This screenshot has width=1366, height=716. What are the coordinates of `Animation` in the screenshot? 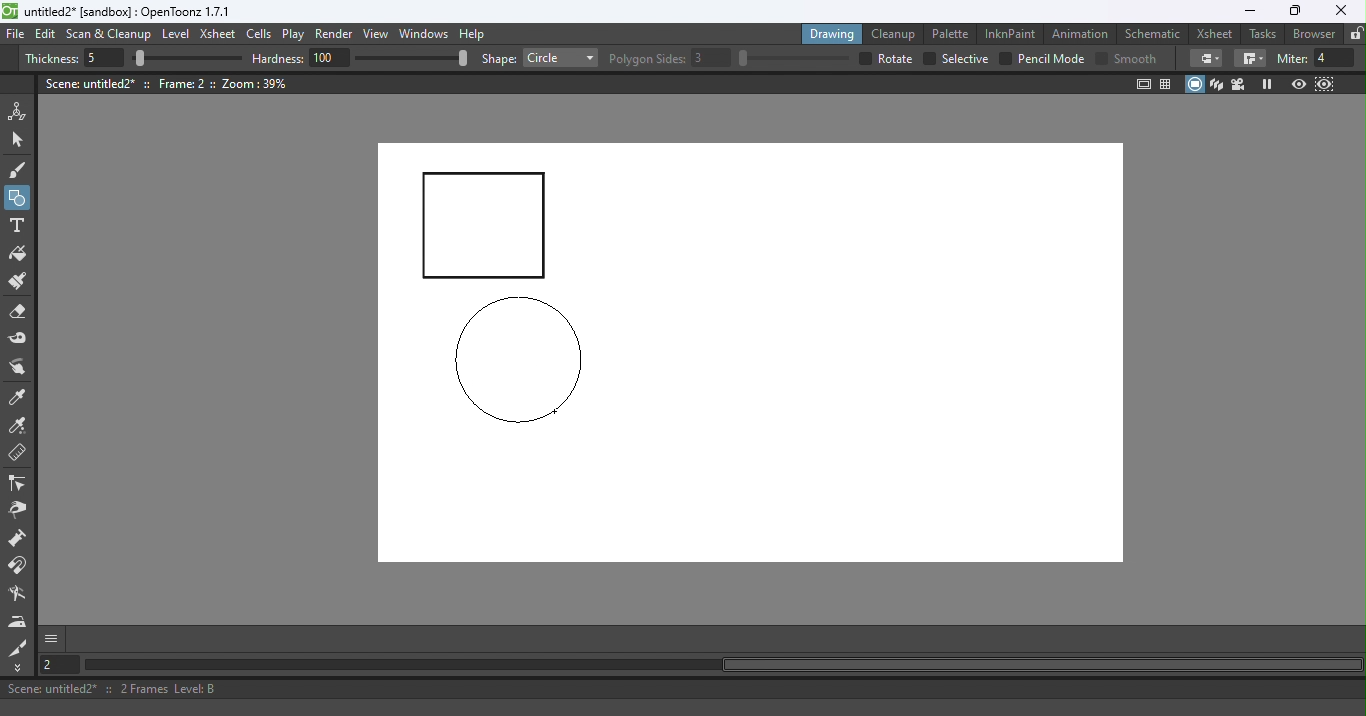 It's located at (1083, 32).